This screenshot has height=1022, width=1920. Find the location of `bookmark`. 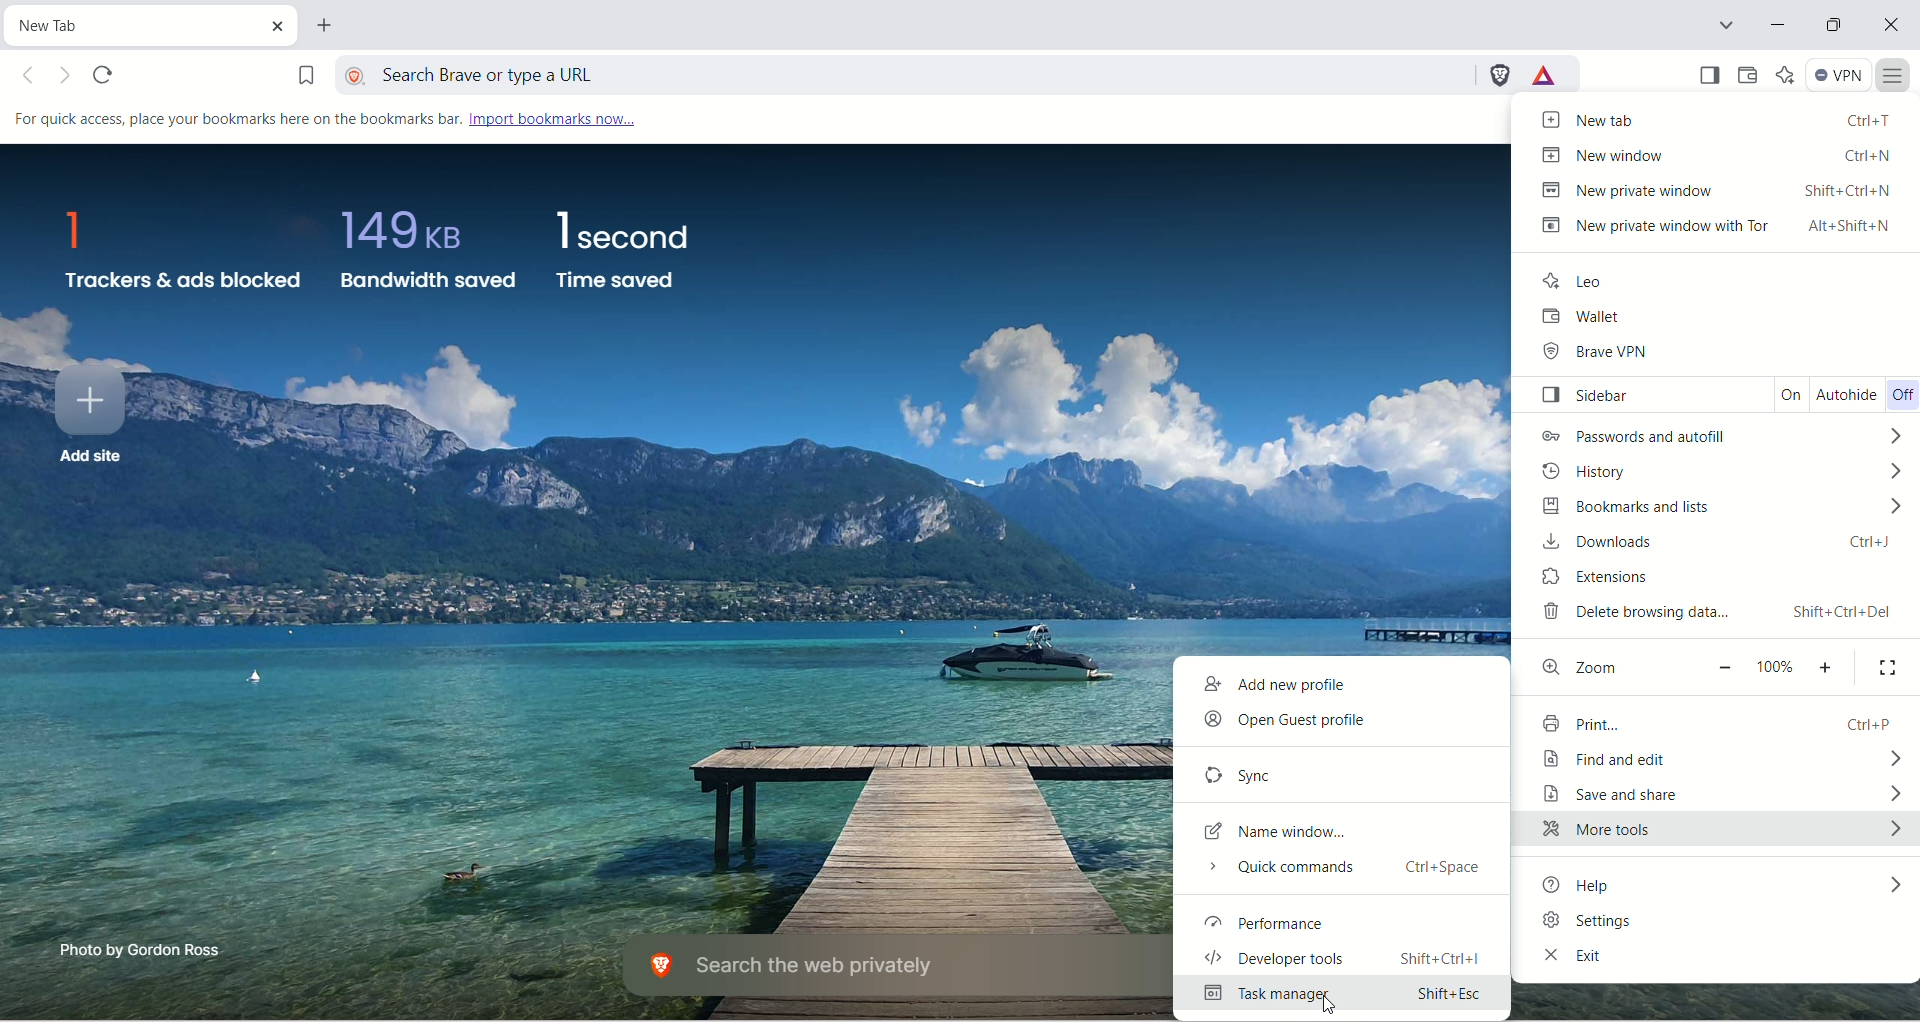

bookmark is located at coordinates (293, 71).